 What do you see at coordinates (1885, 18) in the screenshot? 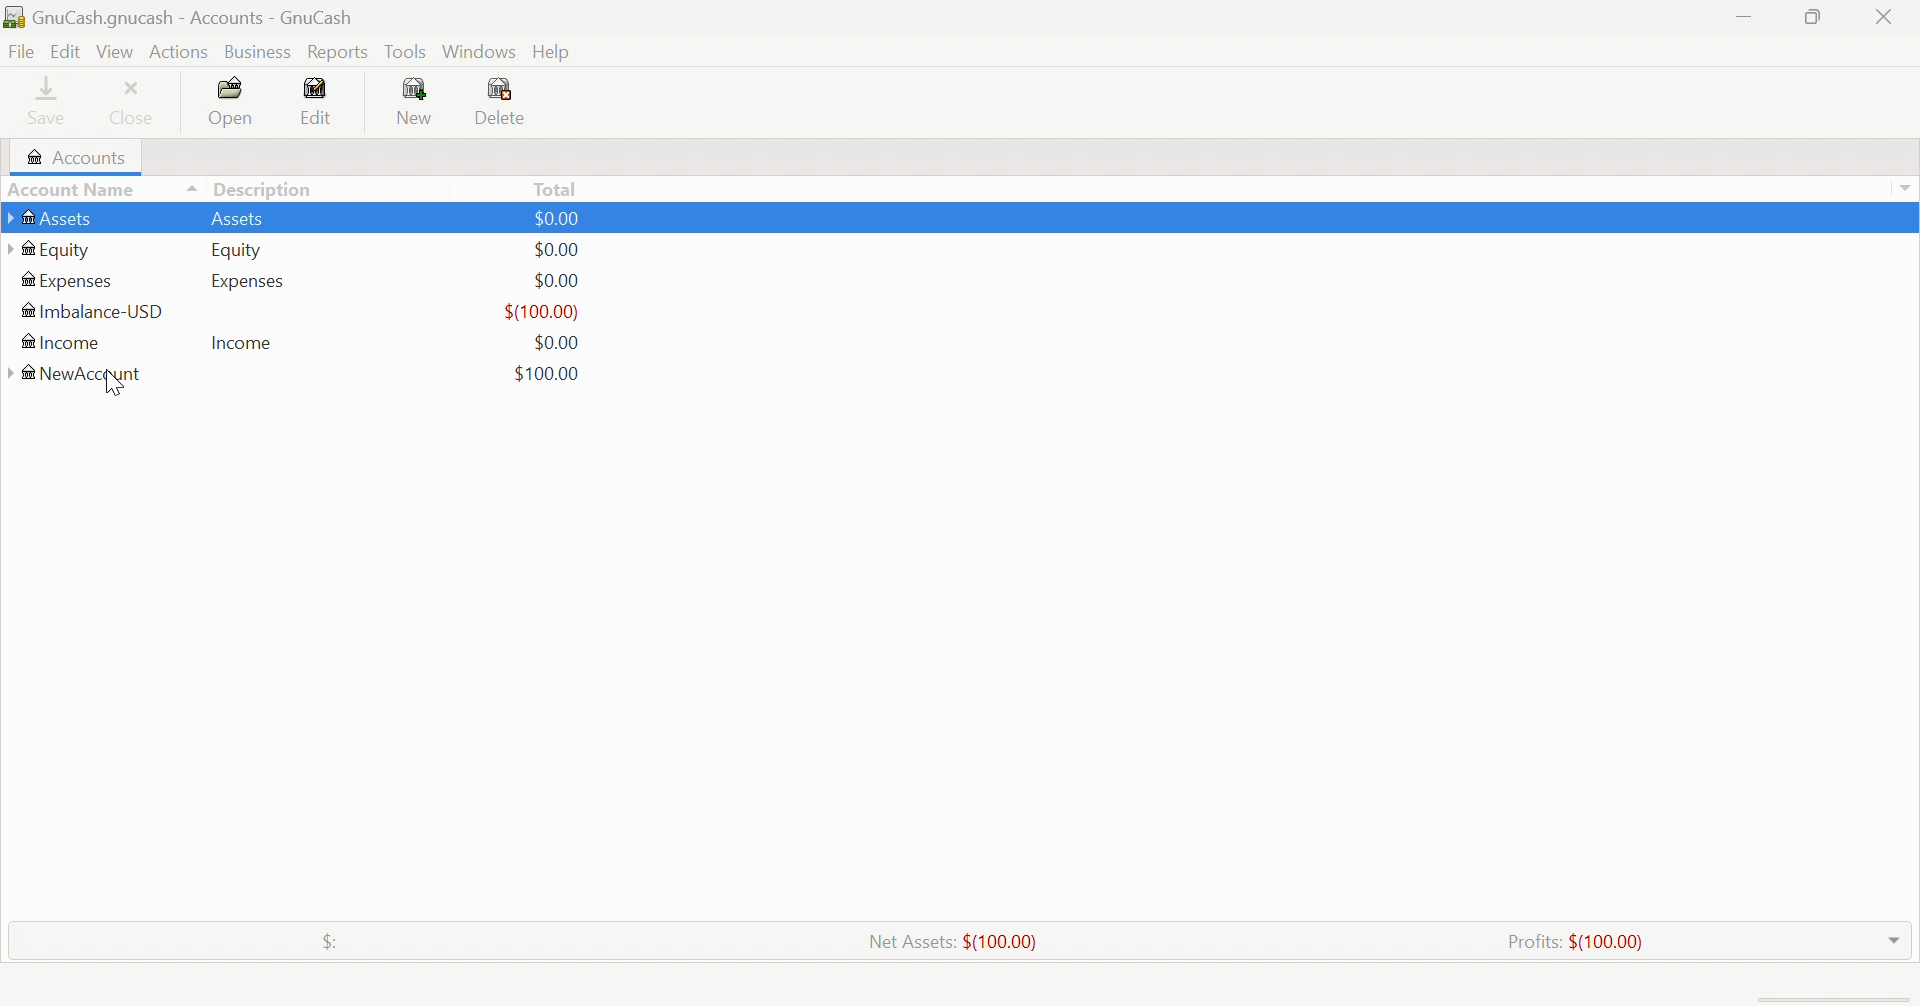
I see `Close` at bounding box center [1885, 18].